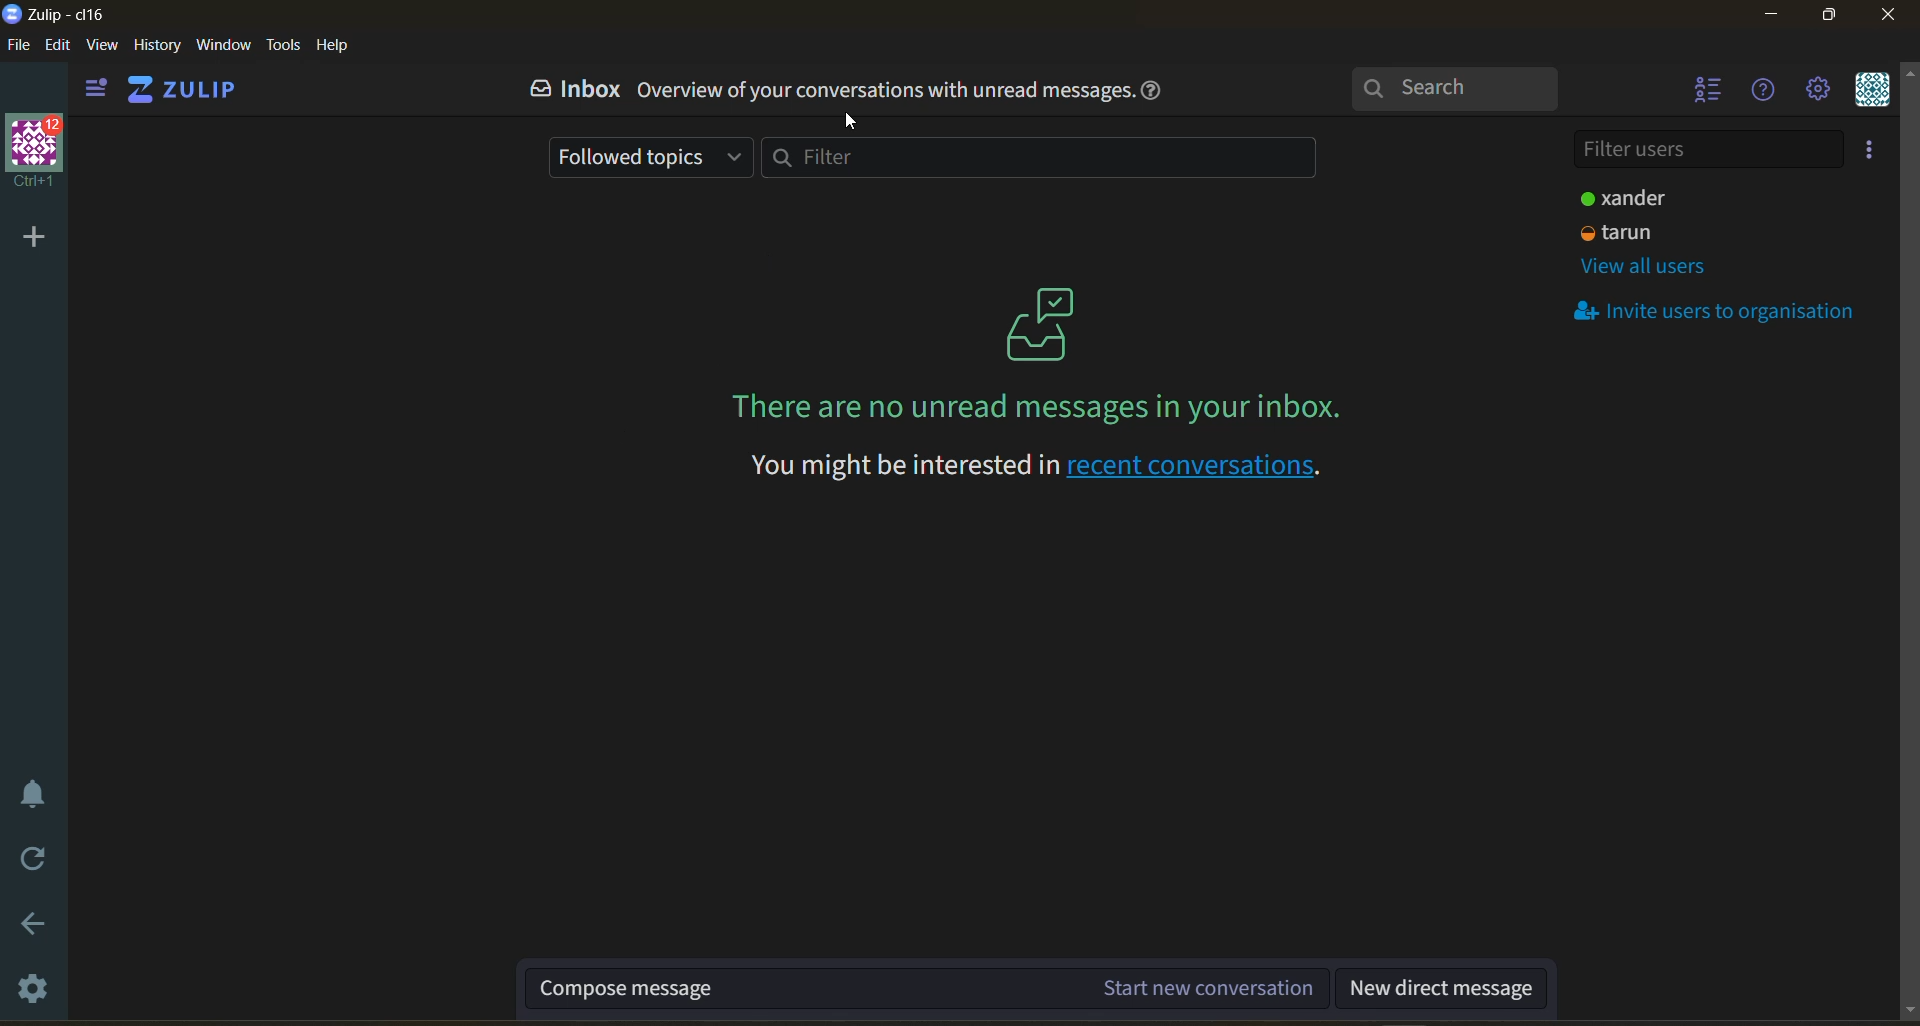  I want to click on window, so click(223, 47).